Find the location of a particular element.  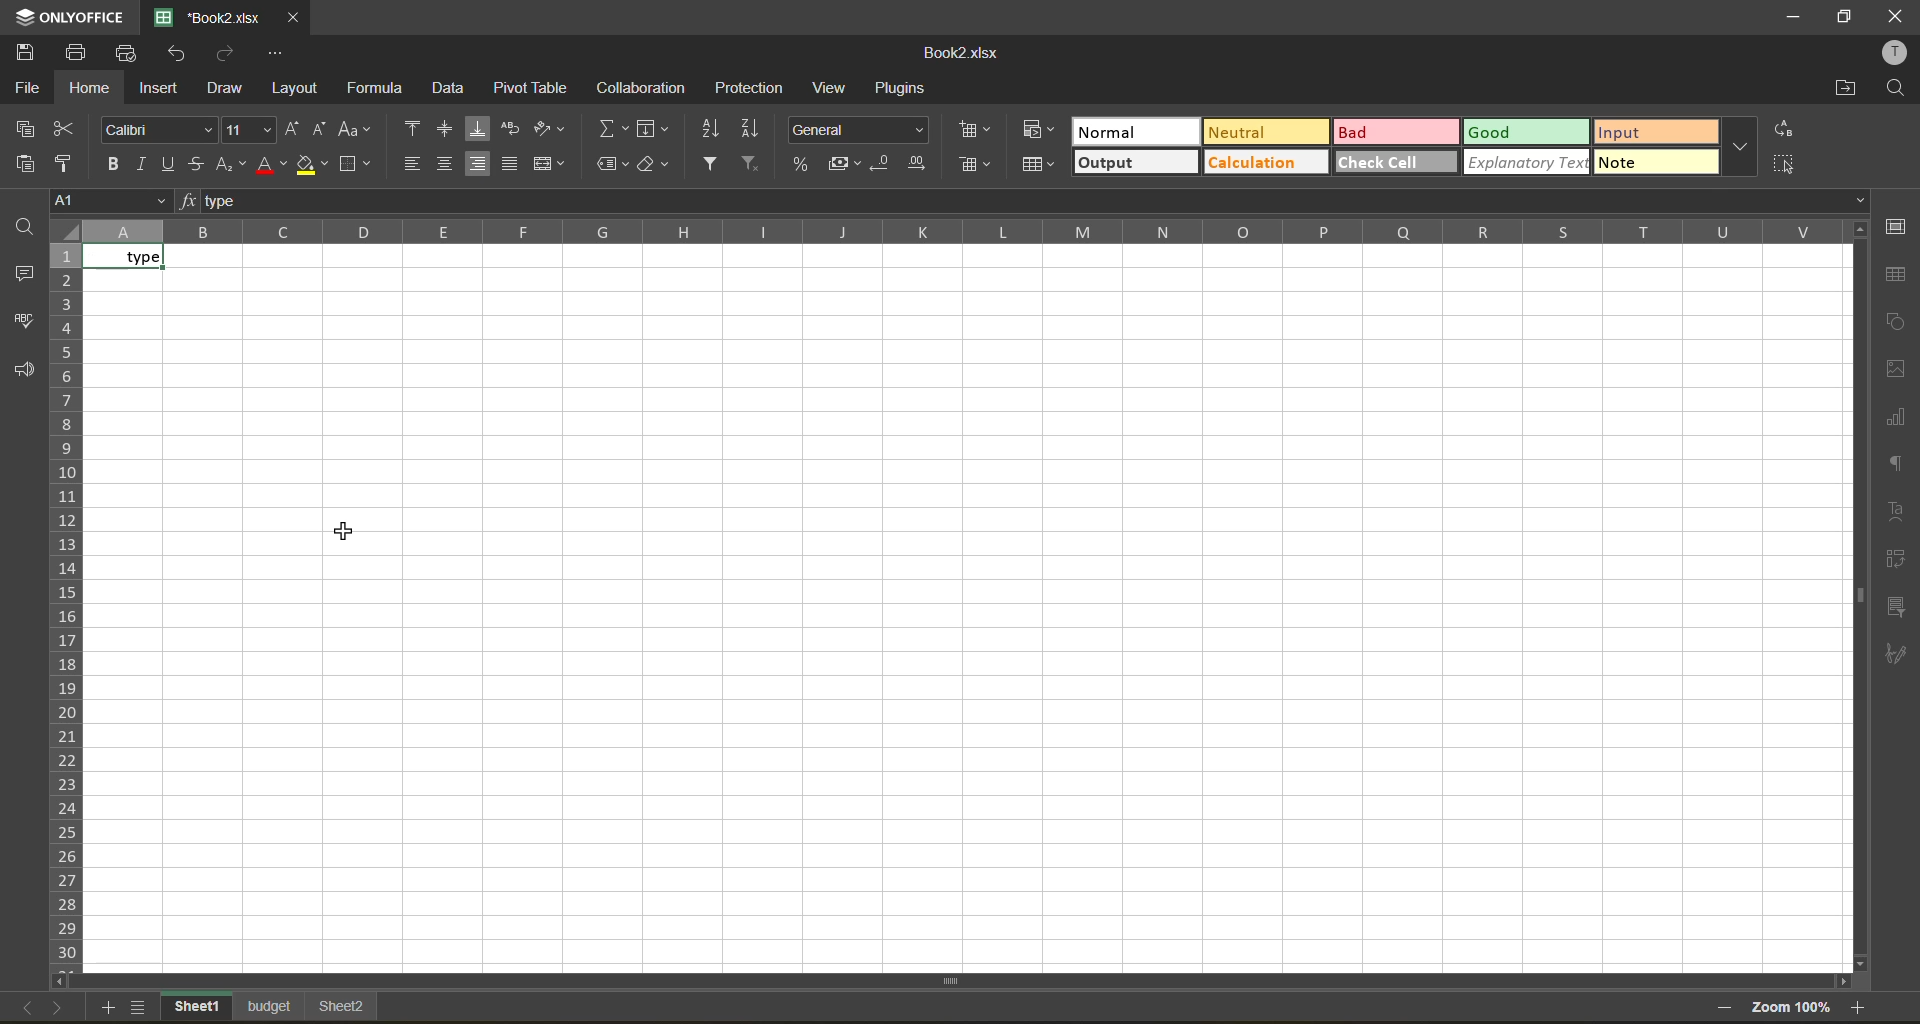

increment size is located at coordinates (294, 127).